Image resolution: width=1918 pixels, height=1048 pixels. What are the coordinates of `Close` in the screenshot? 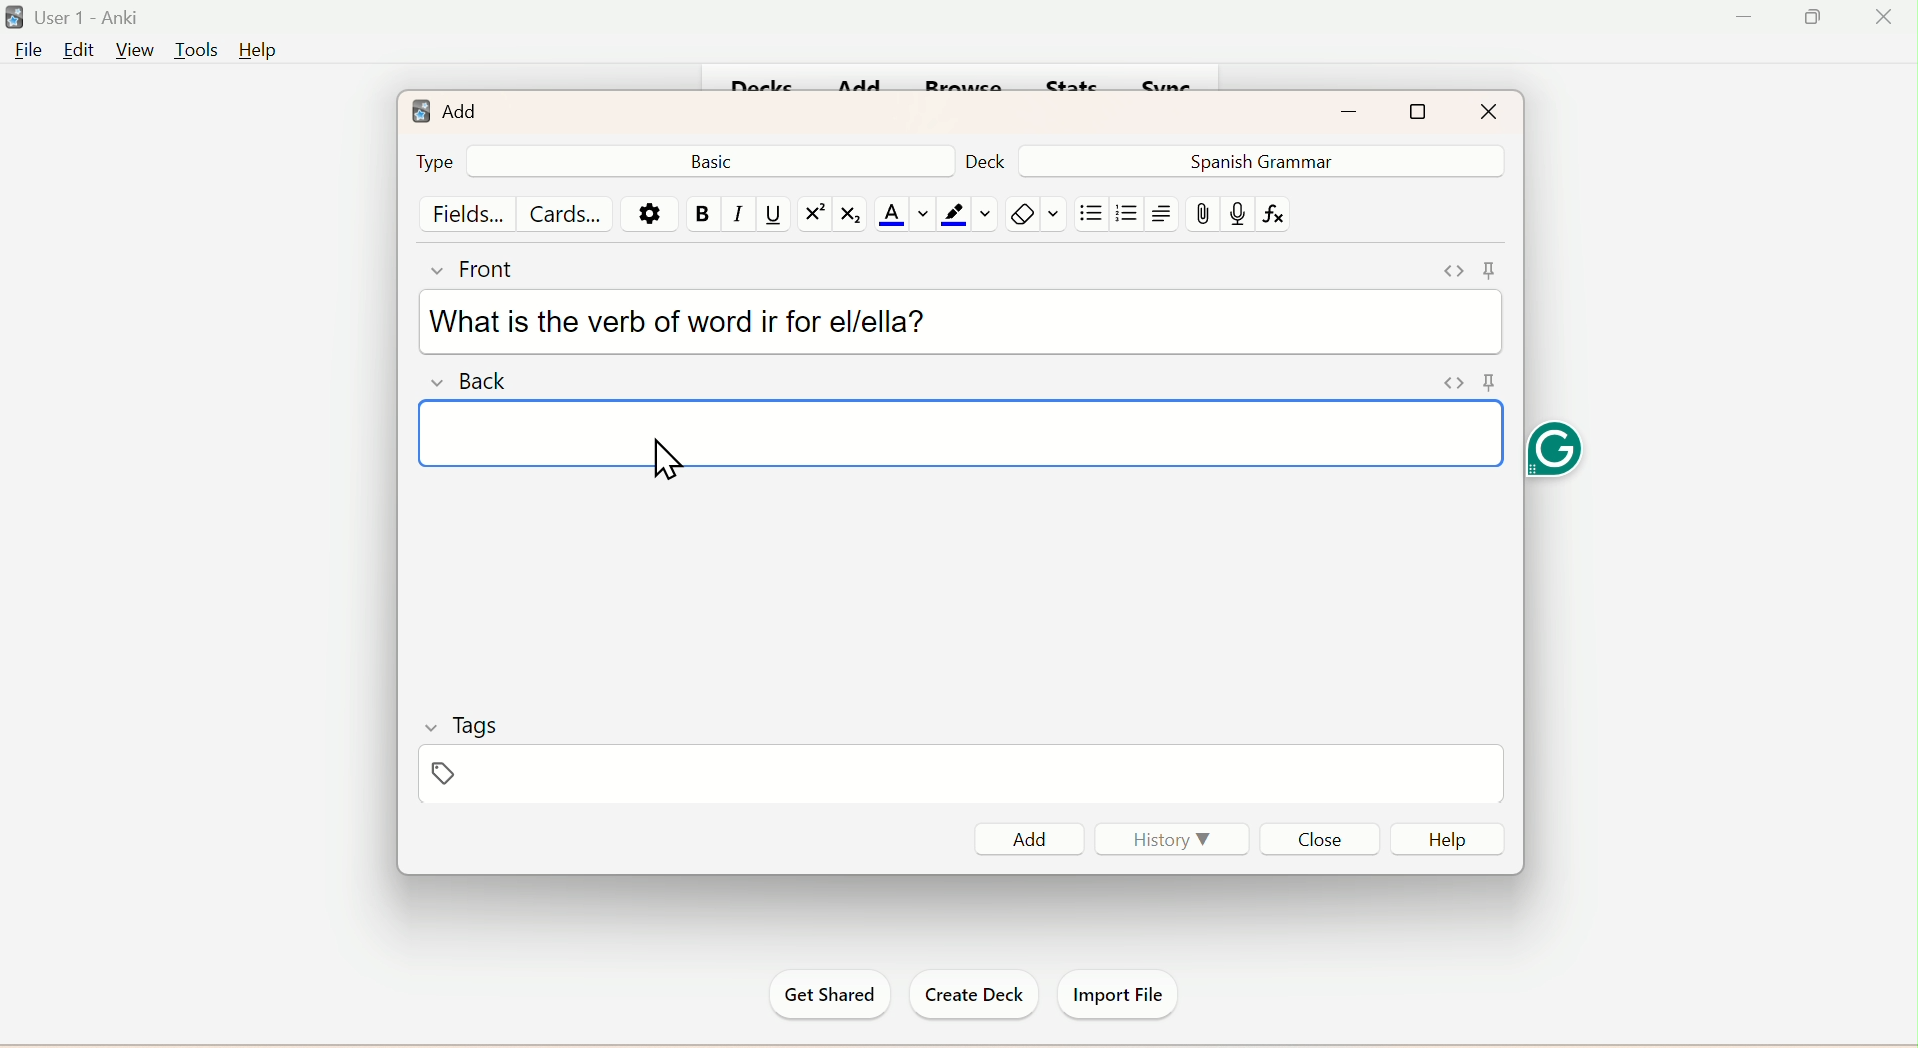 It's located at (1487, 110).